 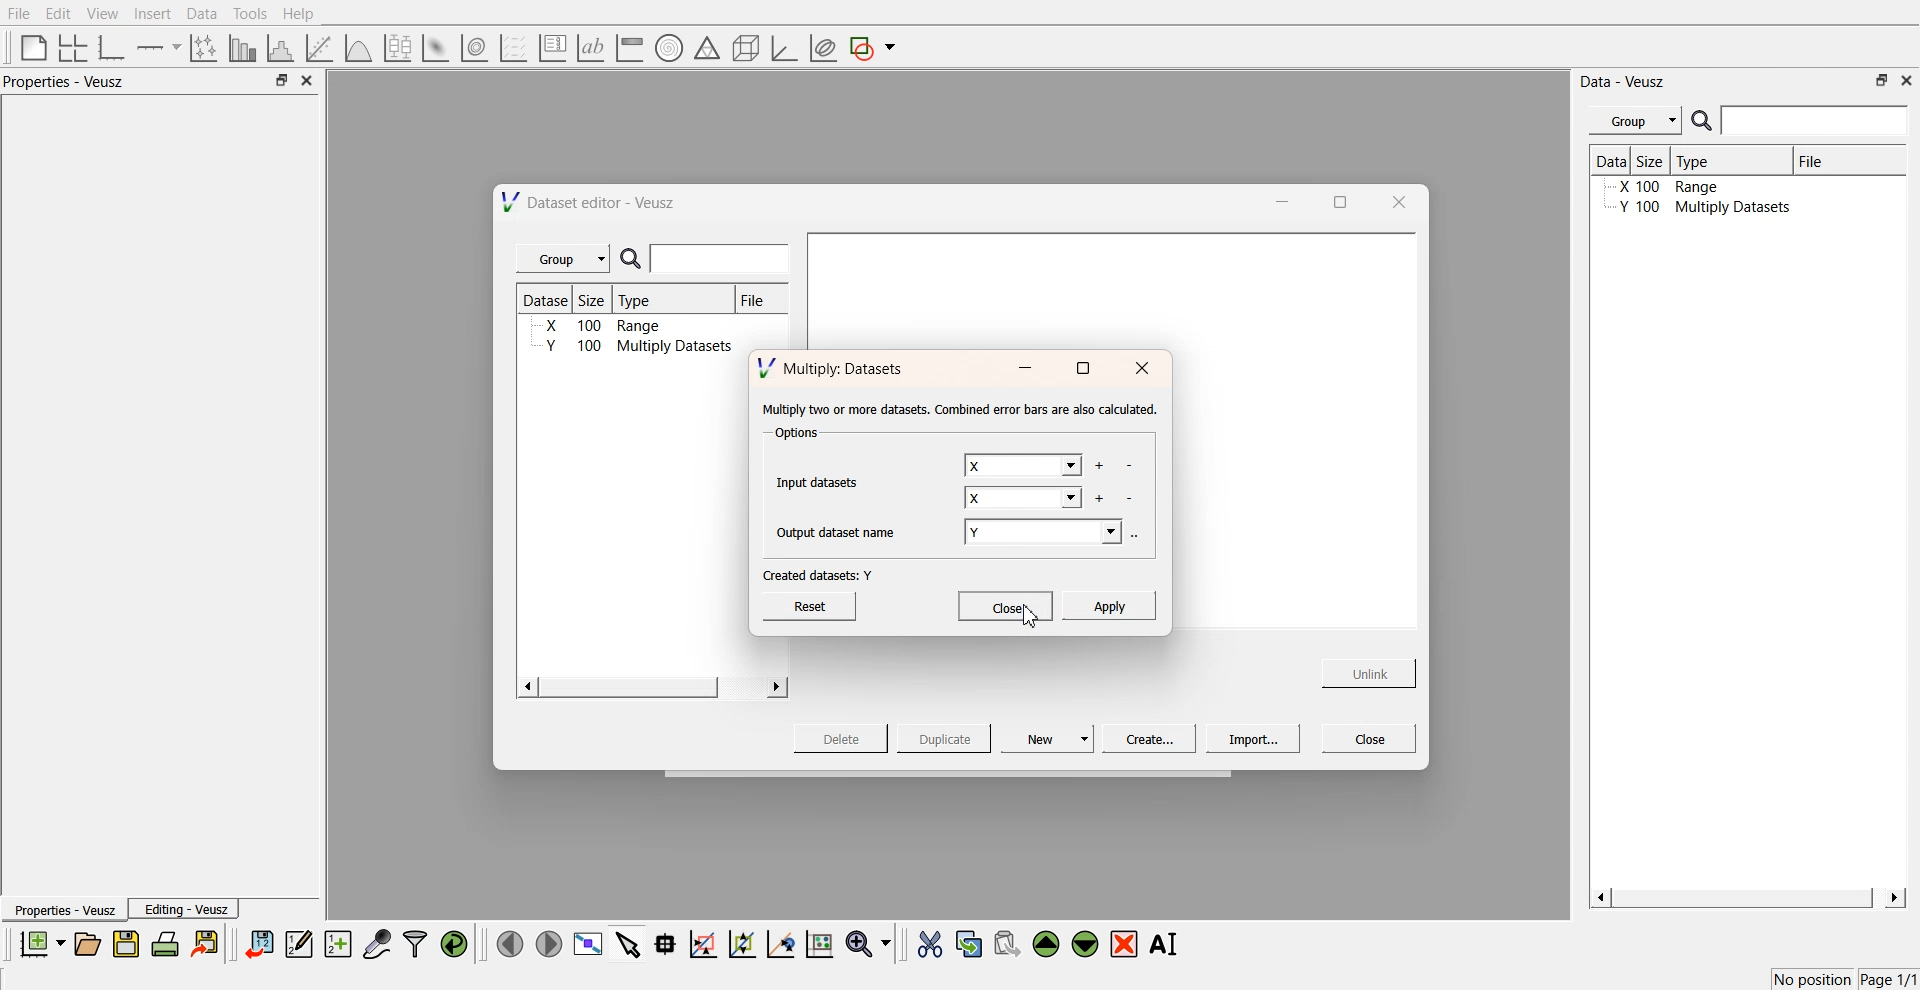 I want to click on histogram, so click(x=284, y=47).